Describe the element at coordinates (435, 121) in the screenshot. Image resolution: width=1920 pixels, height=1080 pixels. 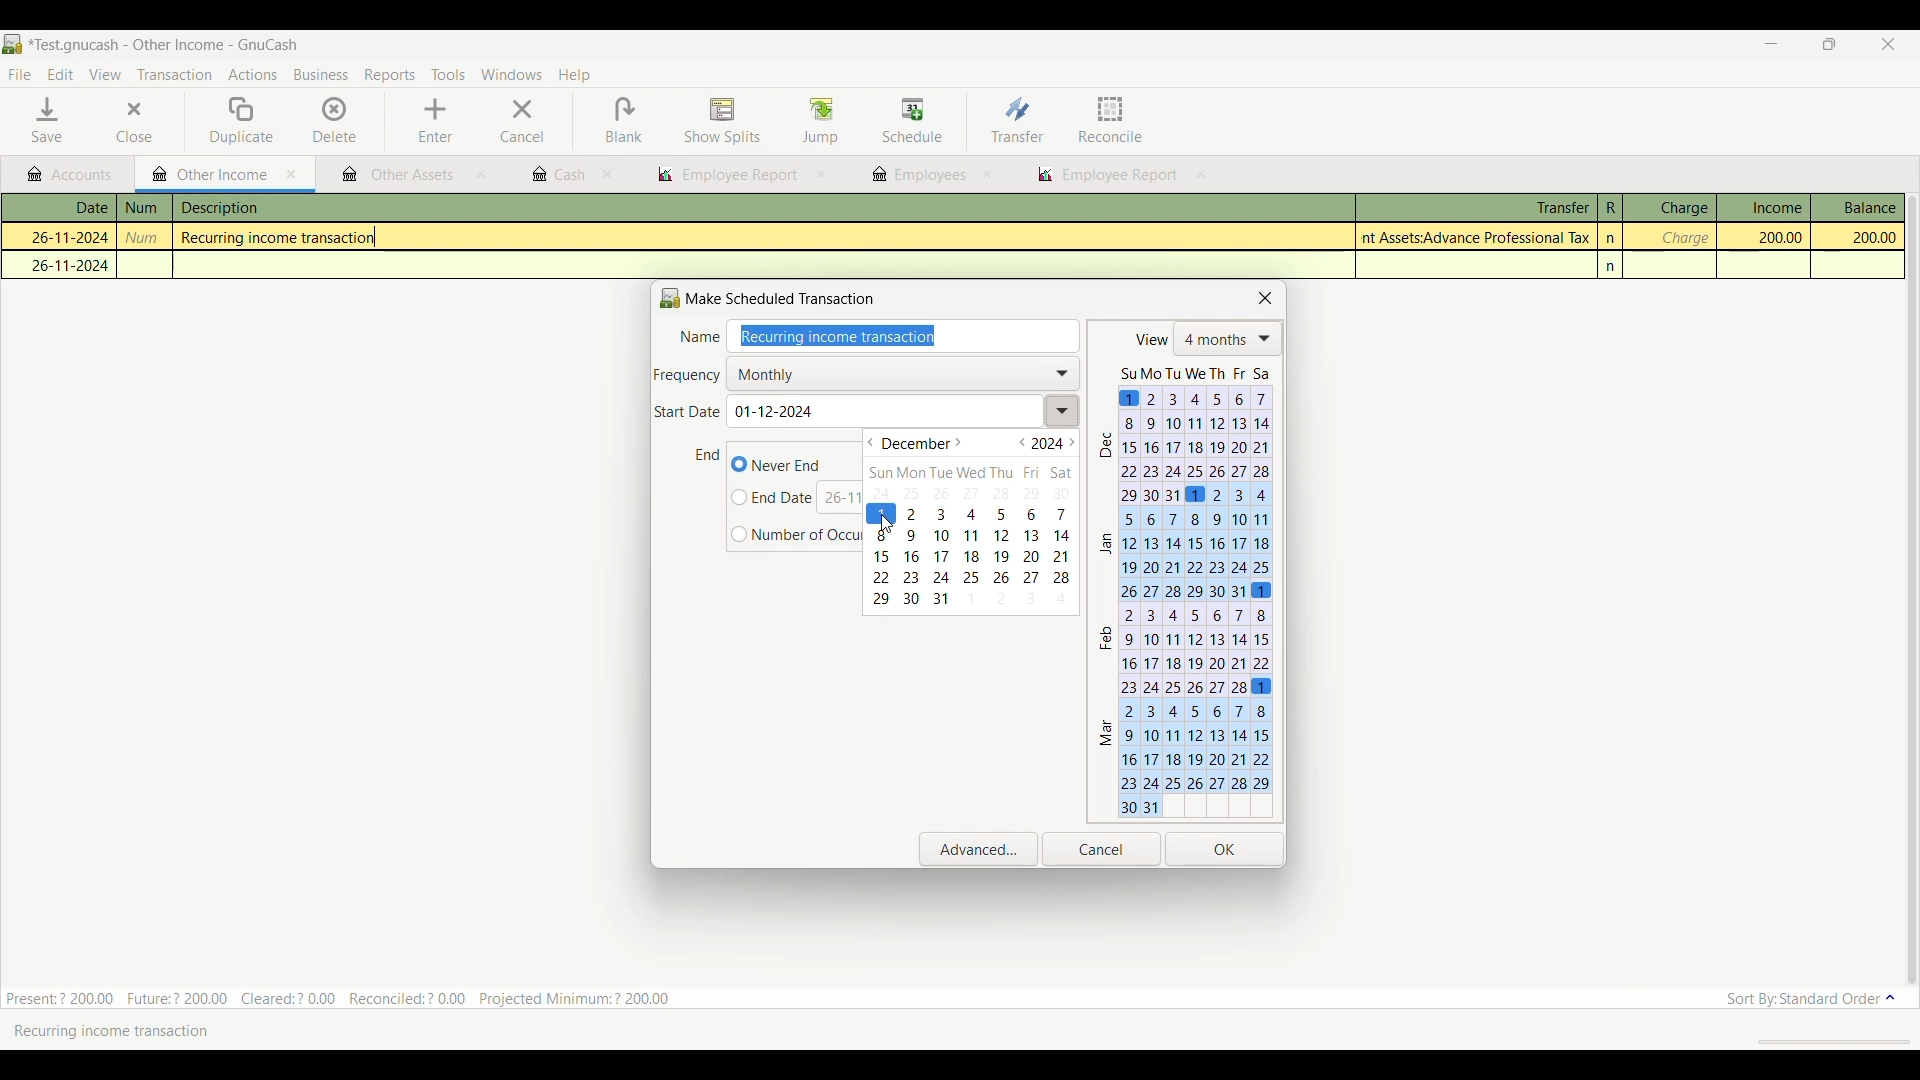
I see `Enter` at that location.